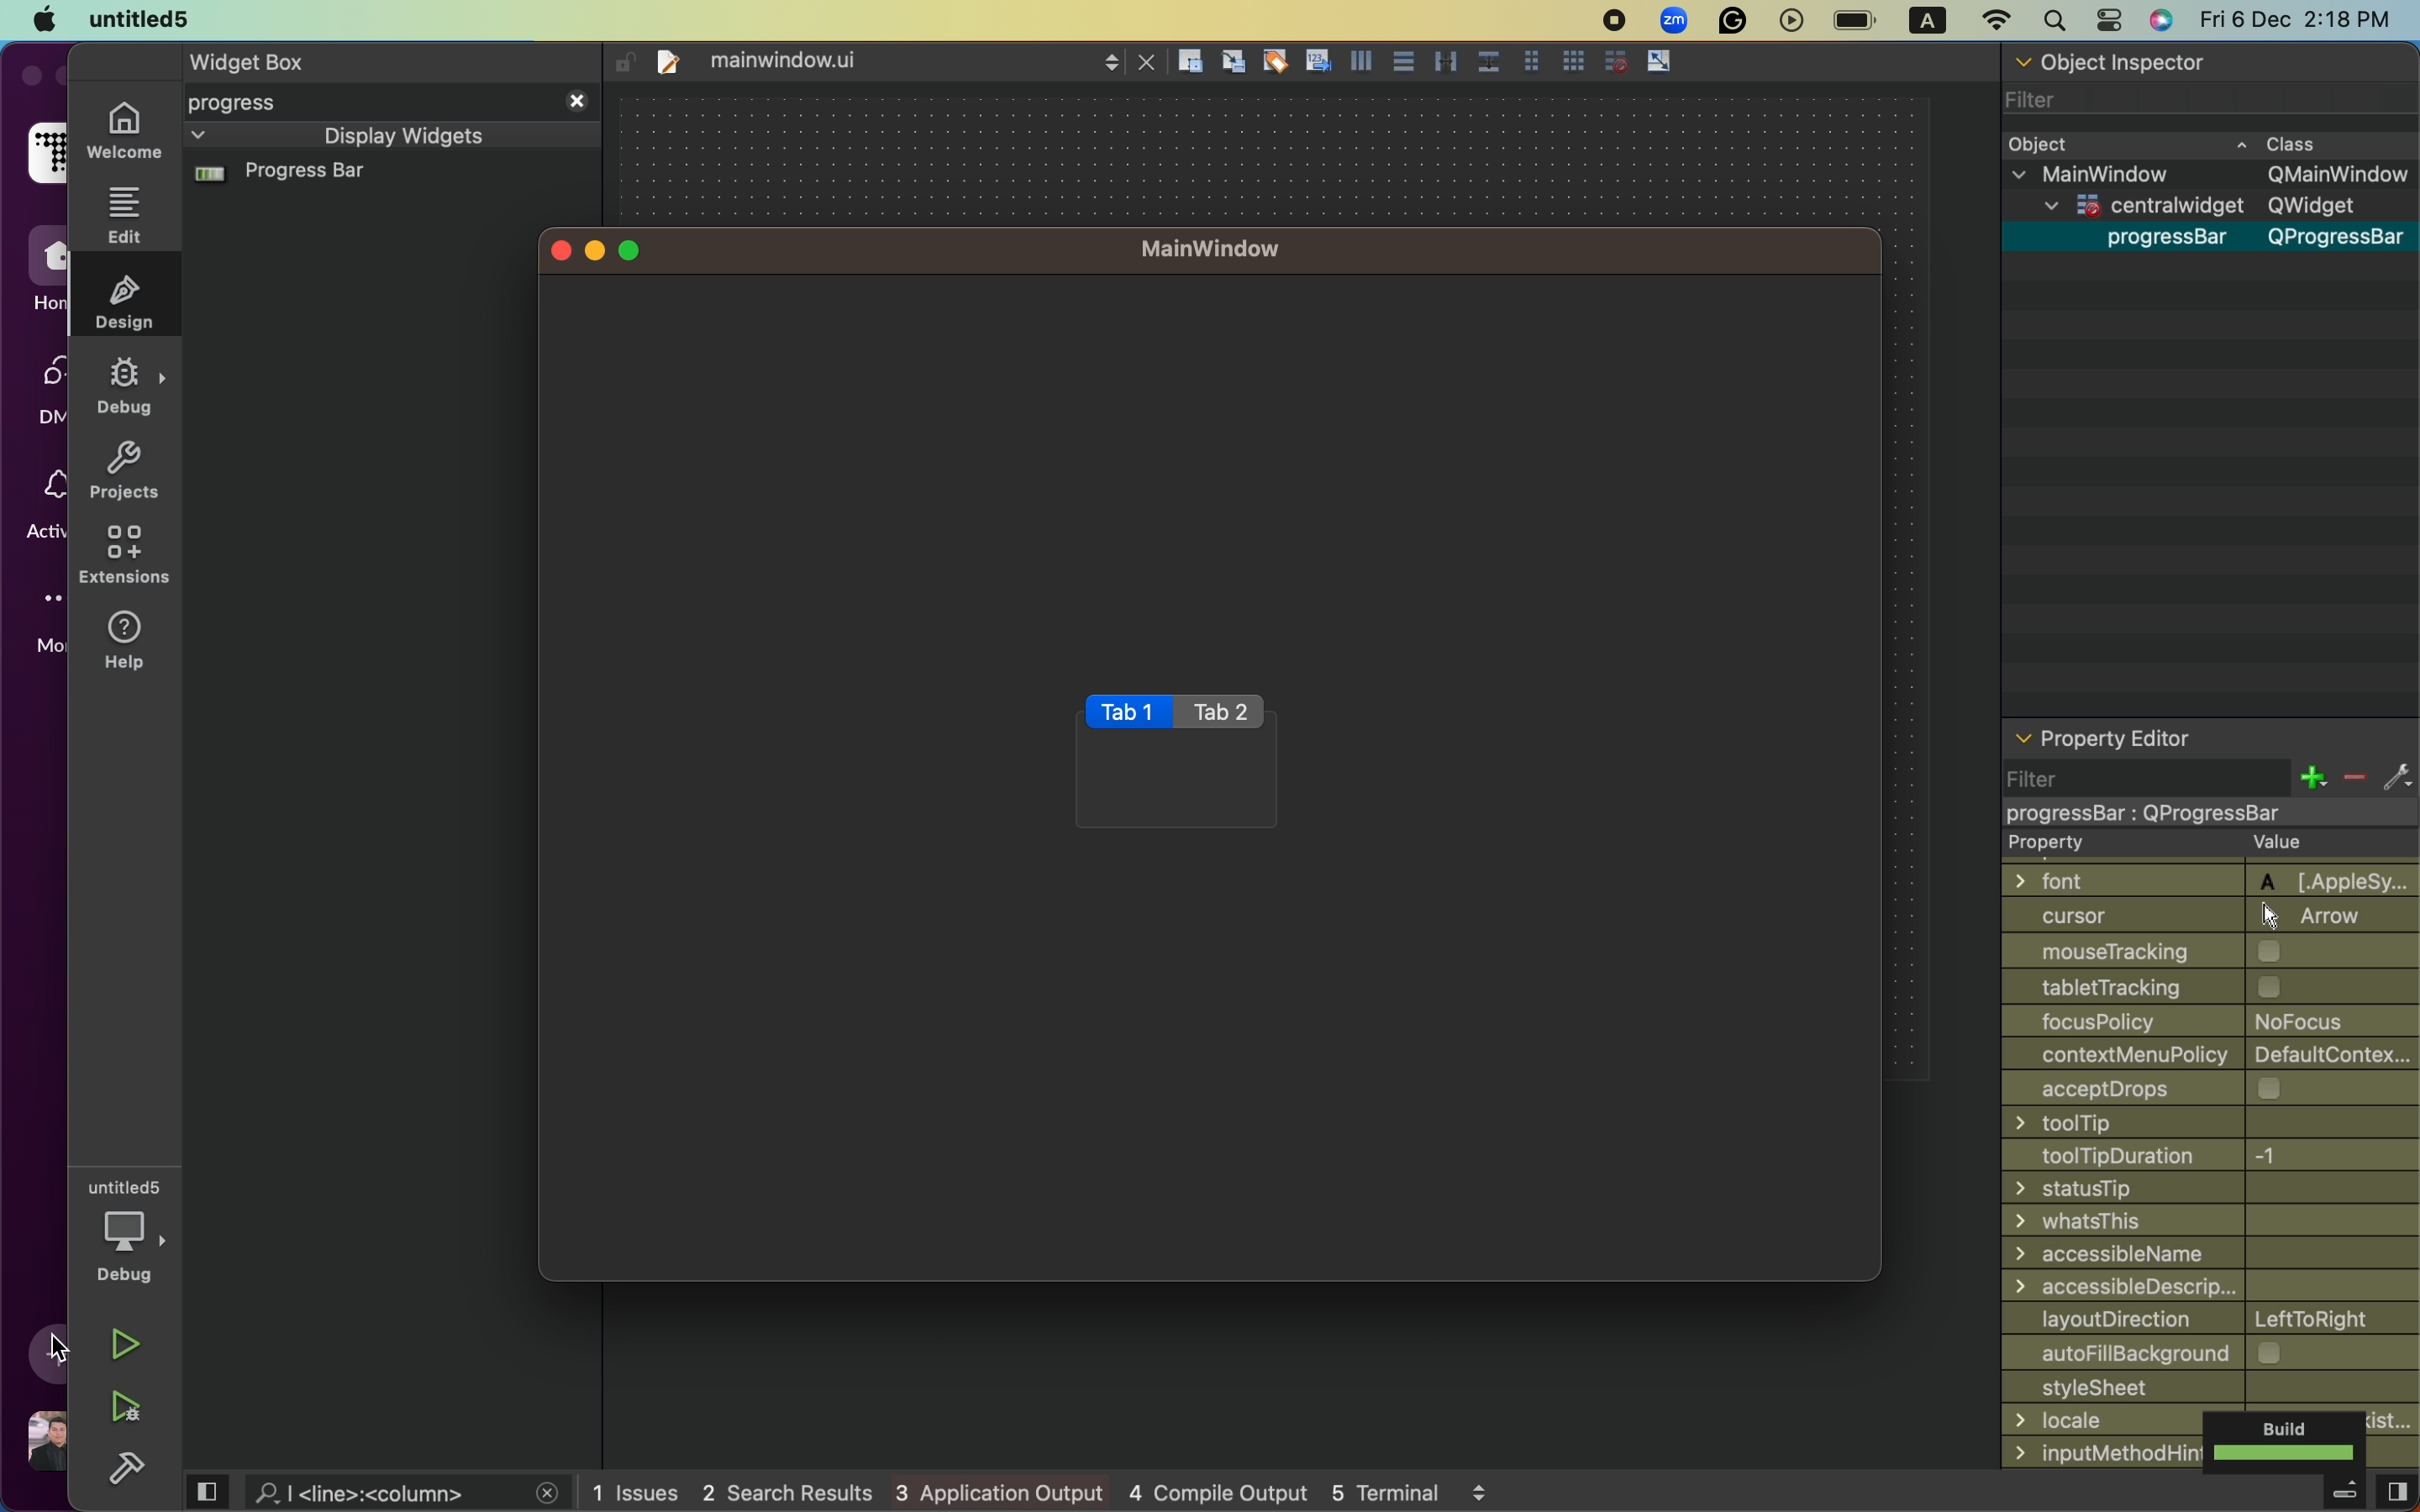 This screenshot has height=1512, width=2420. Describe the element at coordinates (2211, 951) in the screenshot. I see `mousetracking` at that location.